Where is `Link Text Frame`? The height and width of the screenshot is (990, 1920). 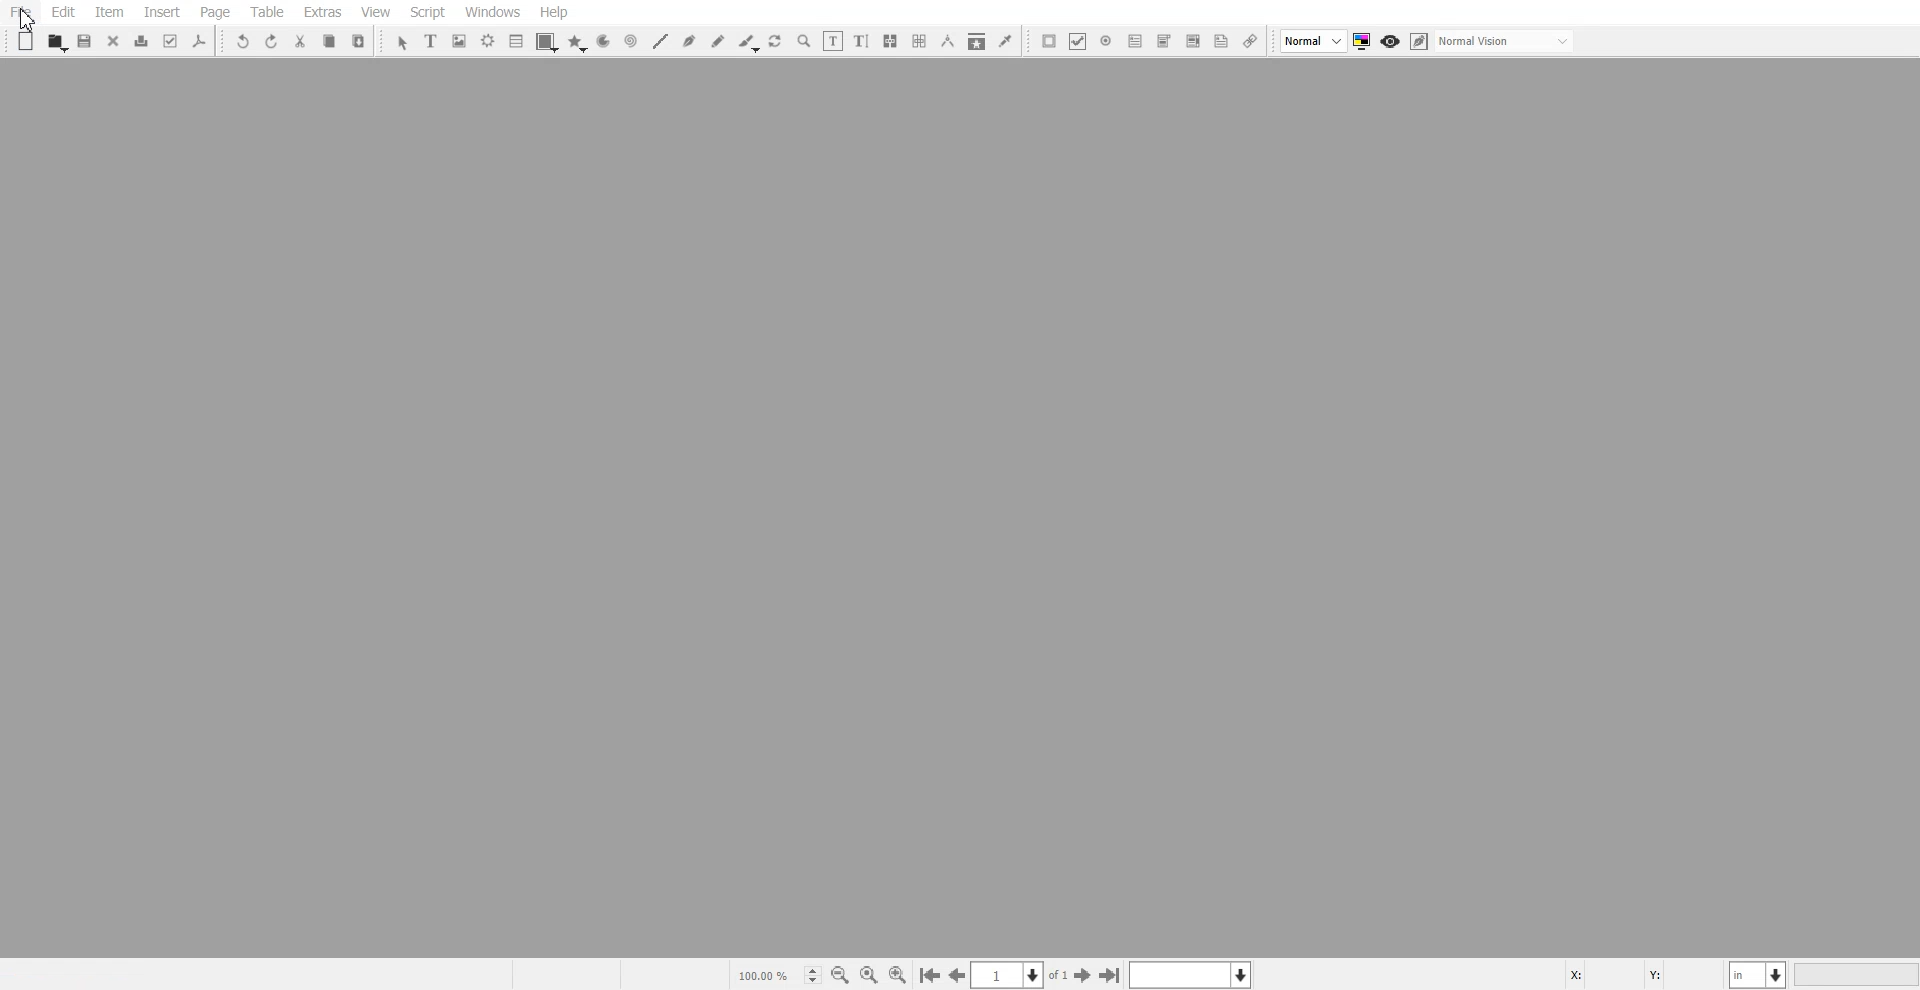 Link Text Frame is located at coordinates (890, 41).